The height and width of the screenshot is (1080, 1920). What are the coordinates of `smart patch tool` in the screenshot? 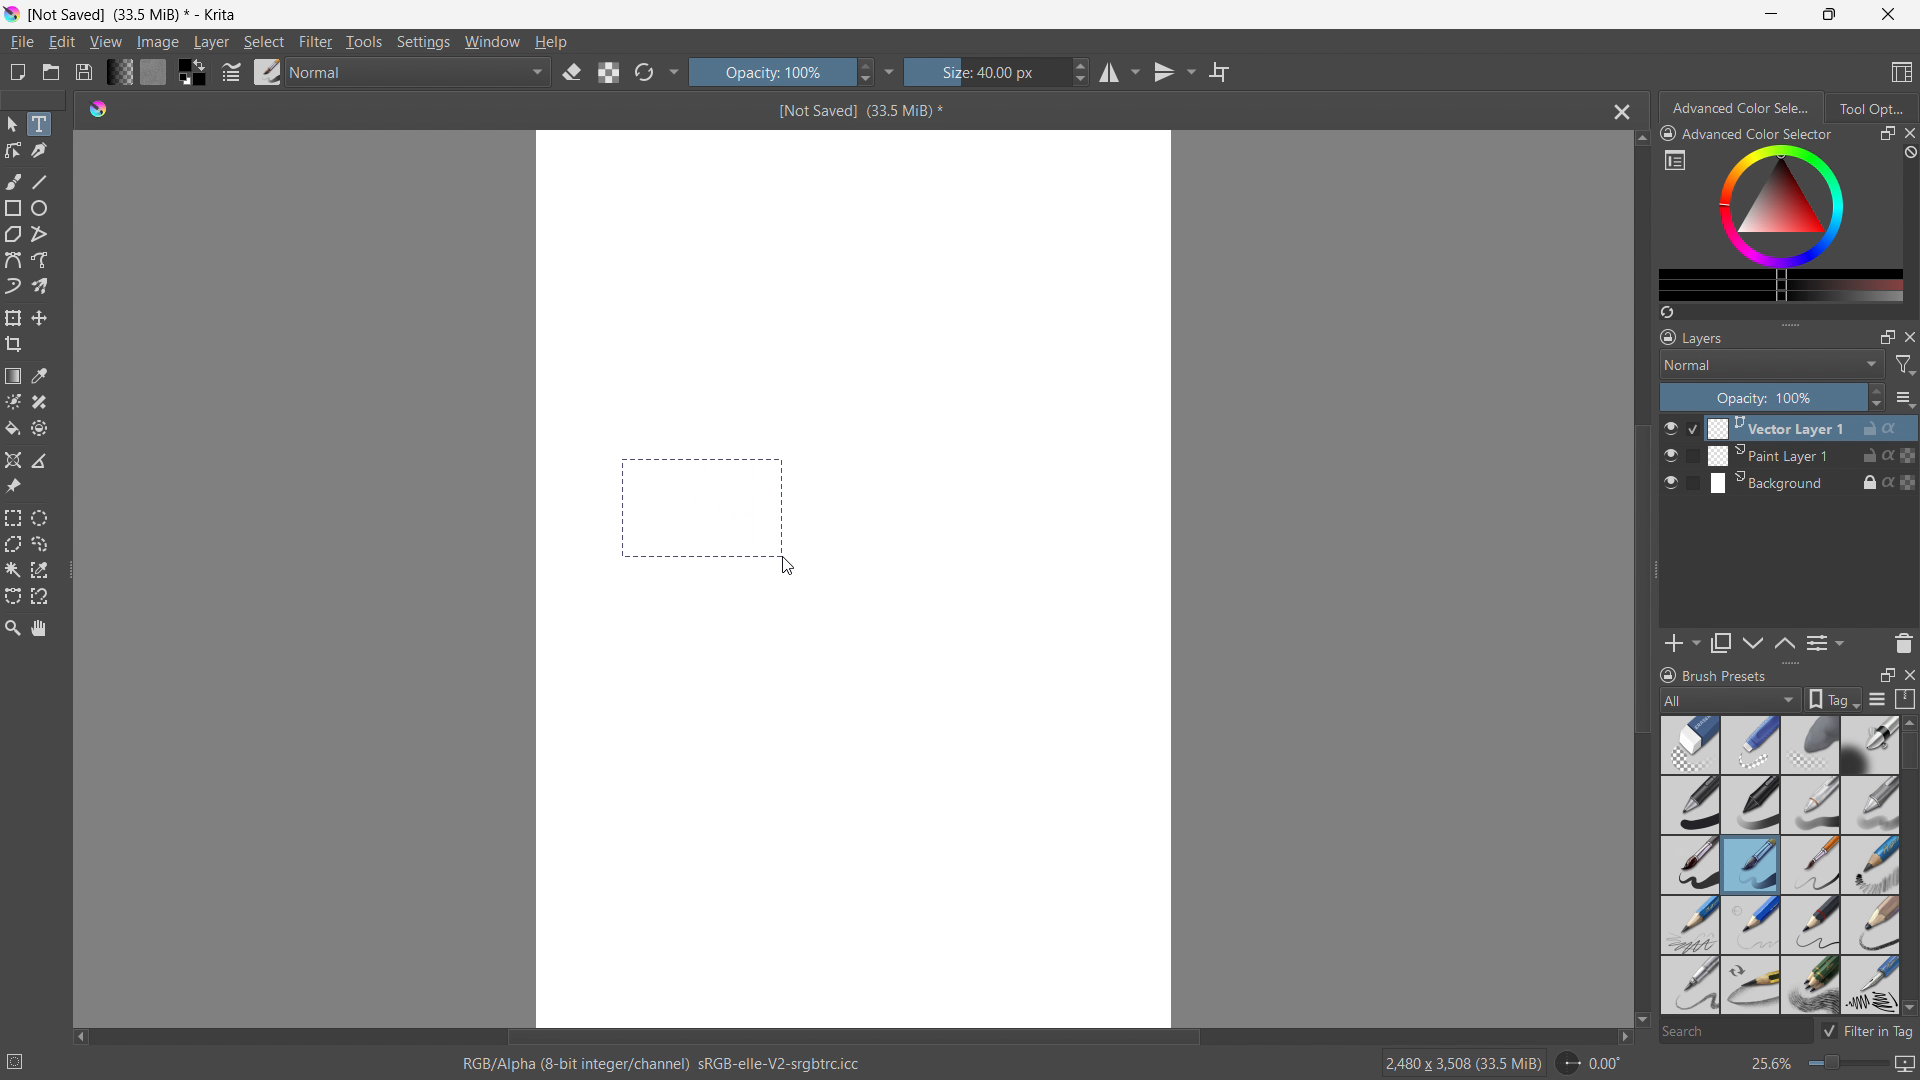 It's located at (39, 402).